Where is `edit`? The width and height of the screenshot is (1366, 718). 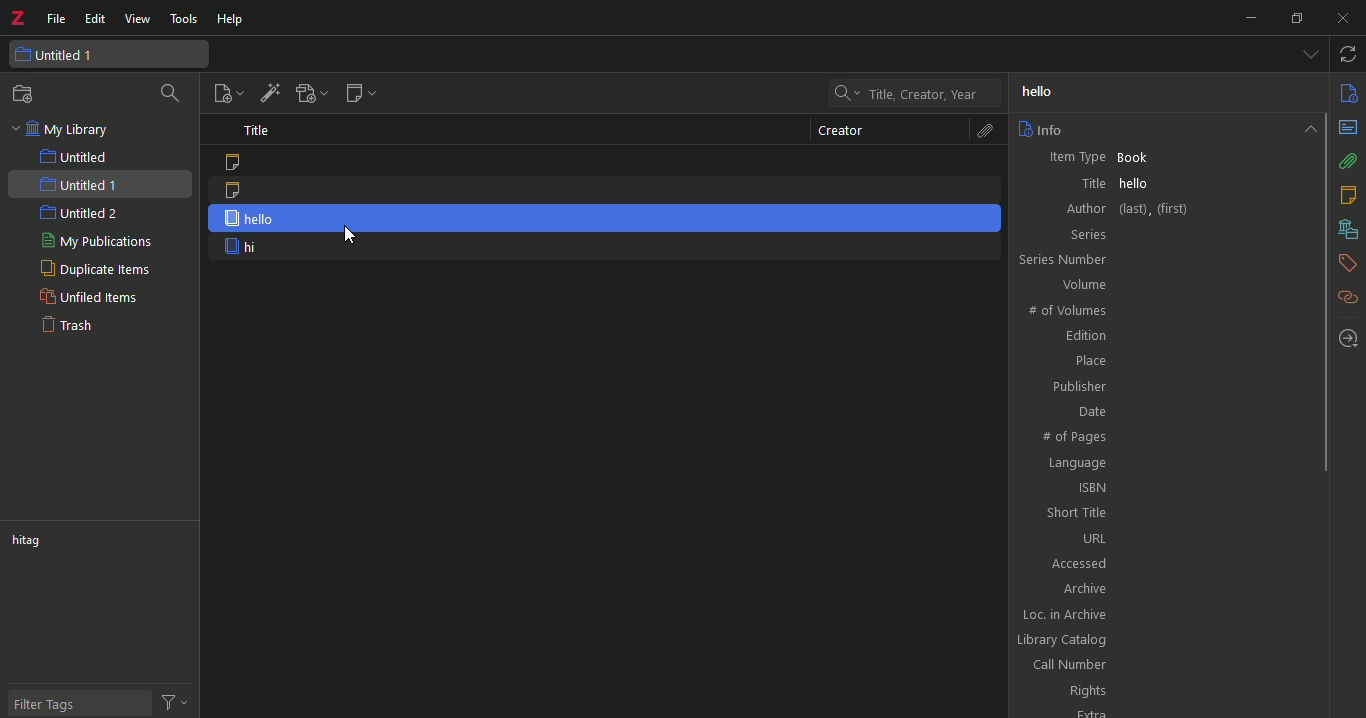
edit is located at coordinates (95, 21).